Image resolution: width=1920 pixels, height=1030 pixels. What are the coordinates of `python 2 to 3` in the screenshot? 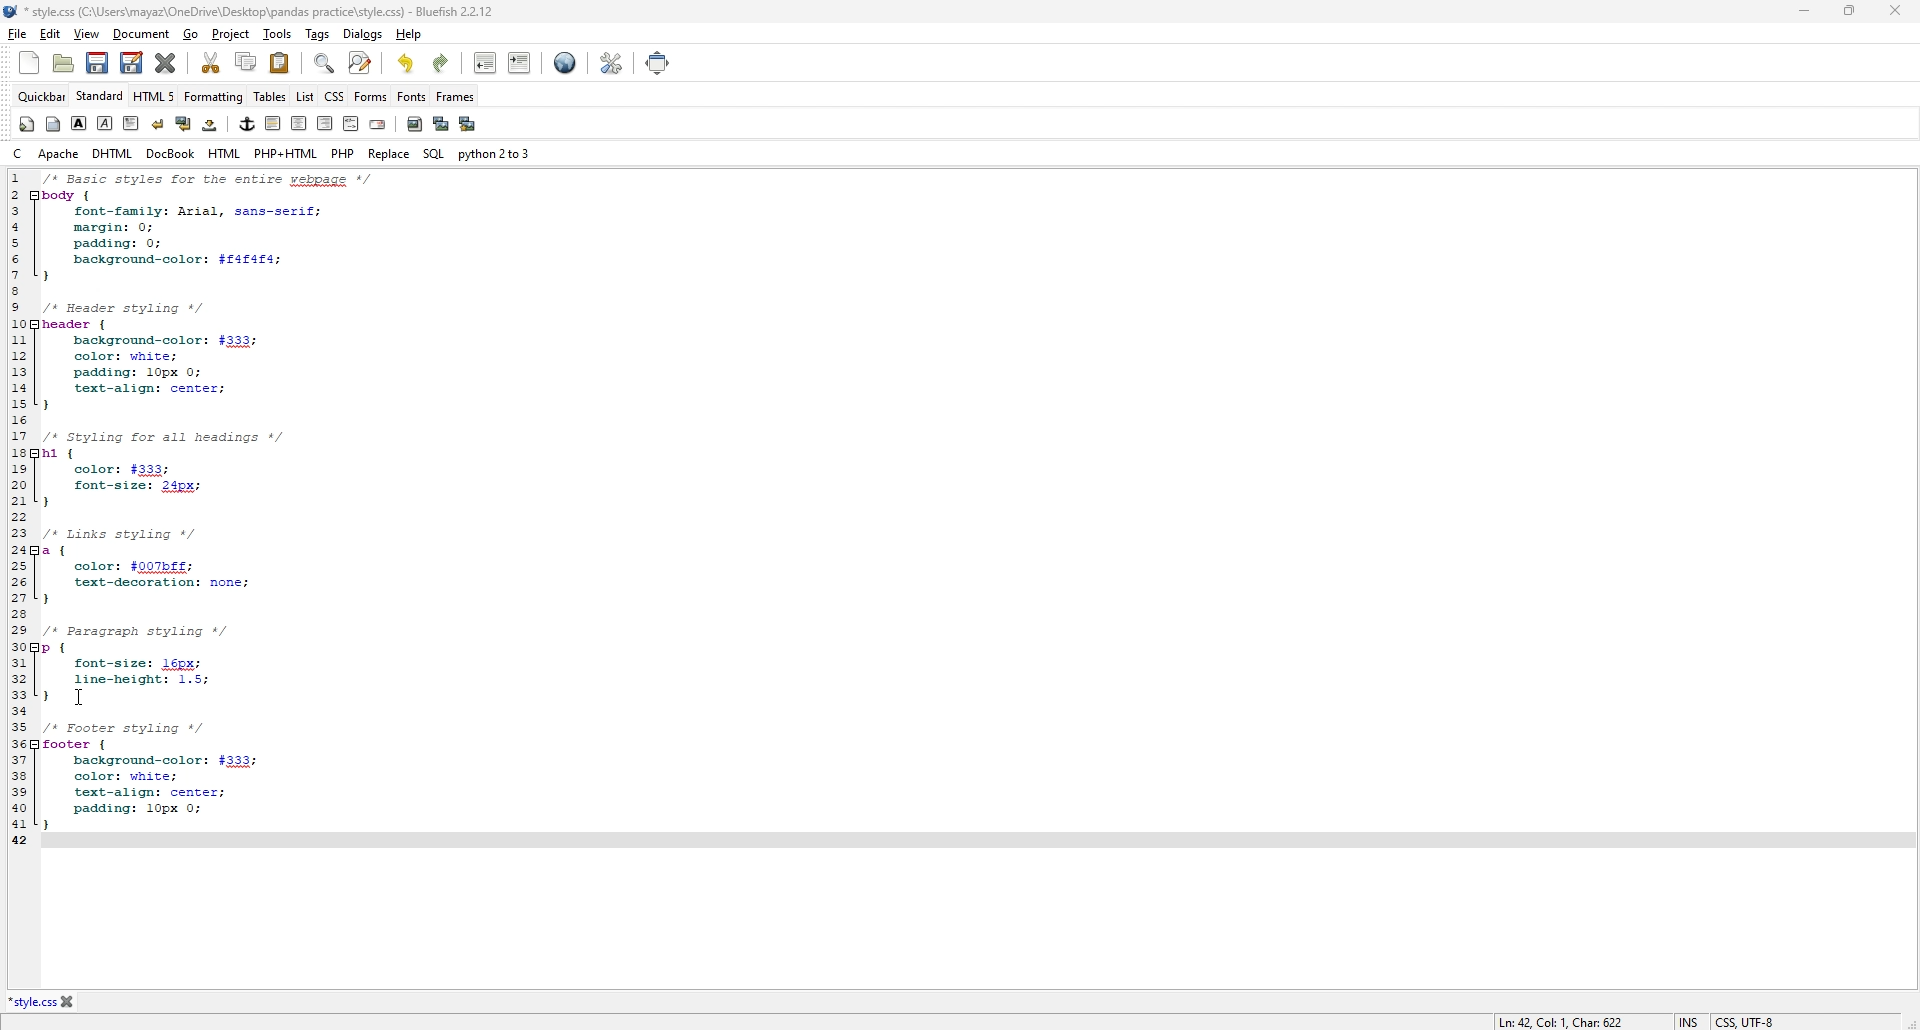 It's located at (495, 153).